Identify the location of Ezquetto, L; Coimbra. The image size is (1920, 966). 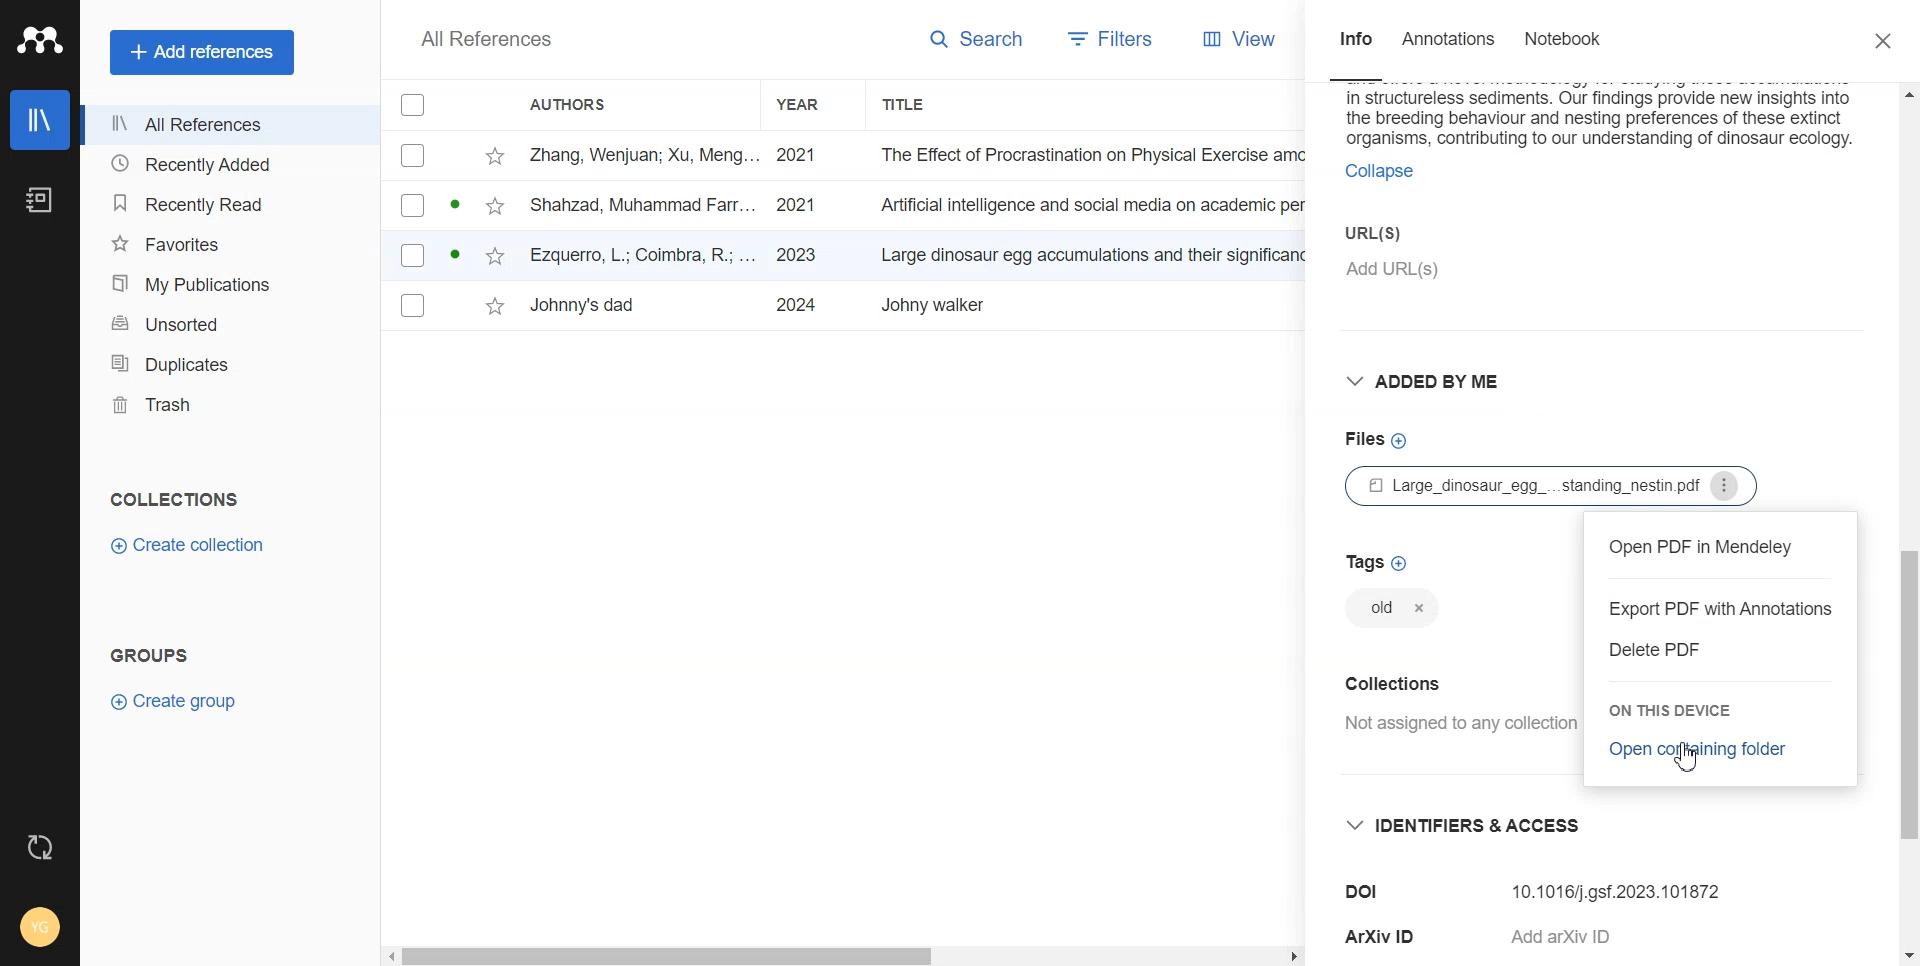
(644, 256).